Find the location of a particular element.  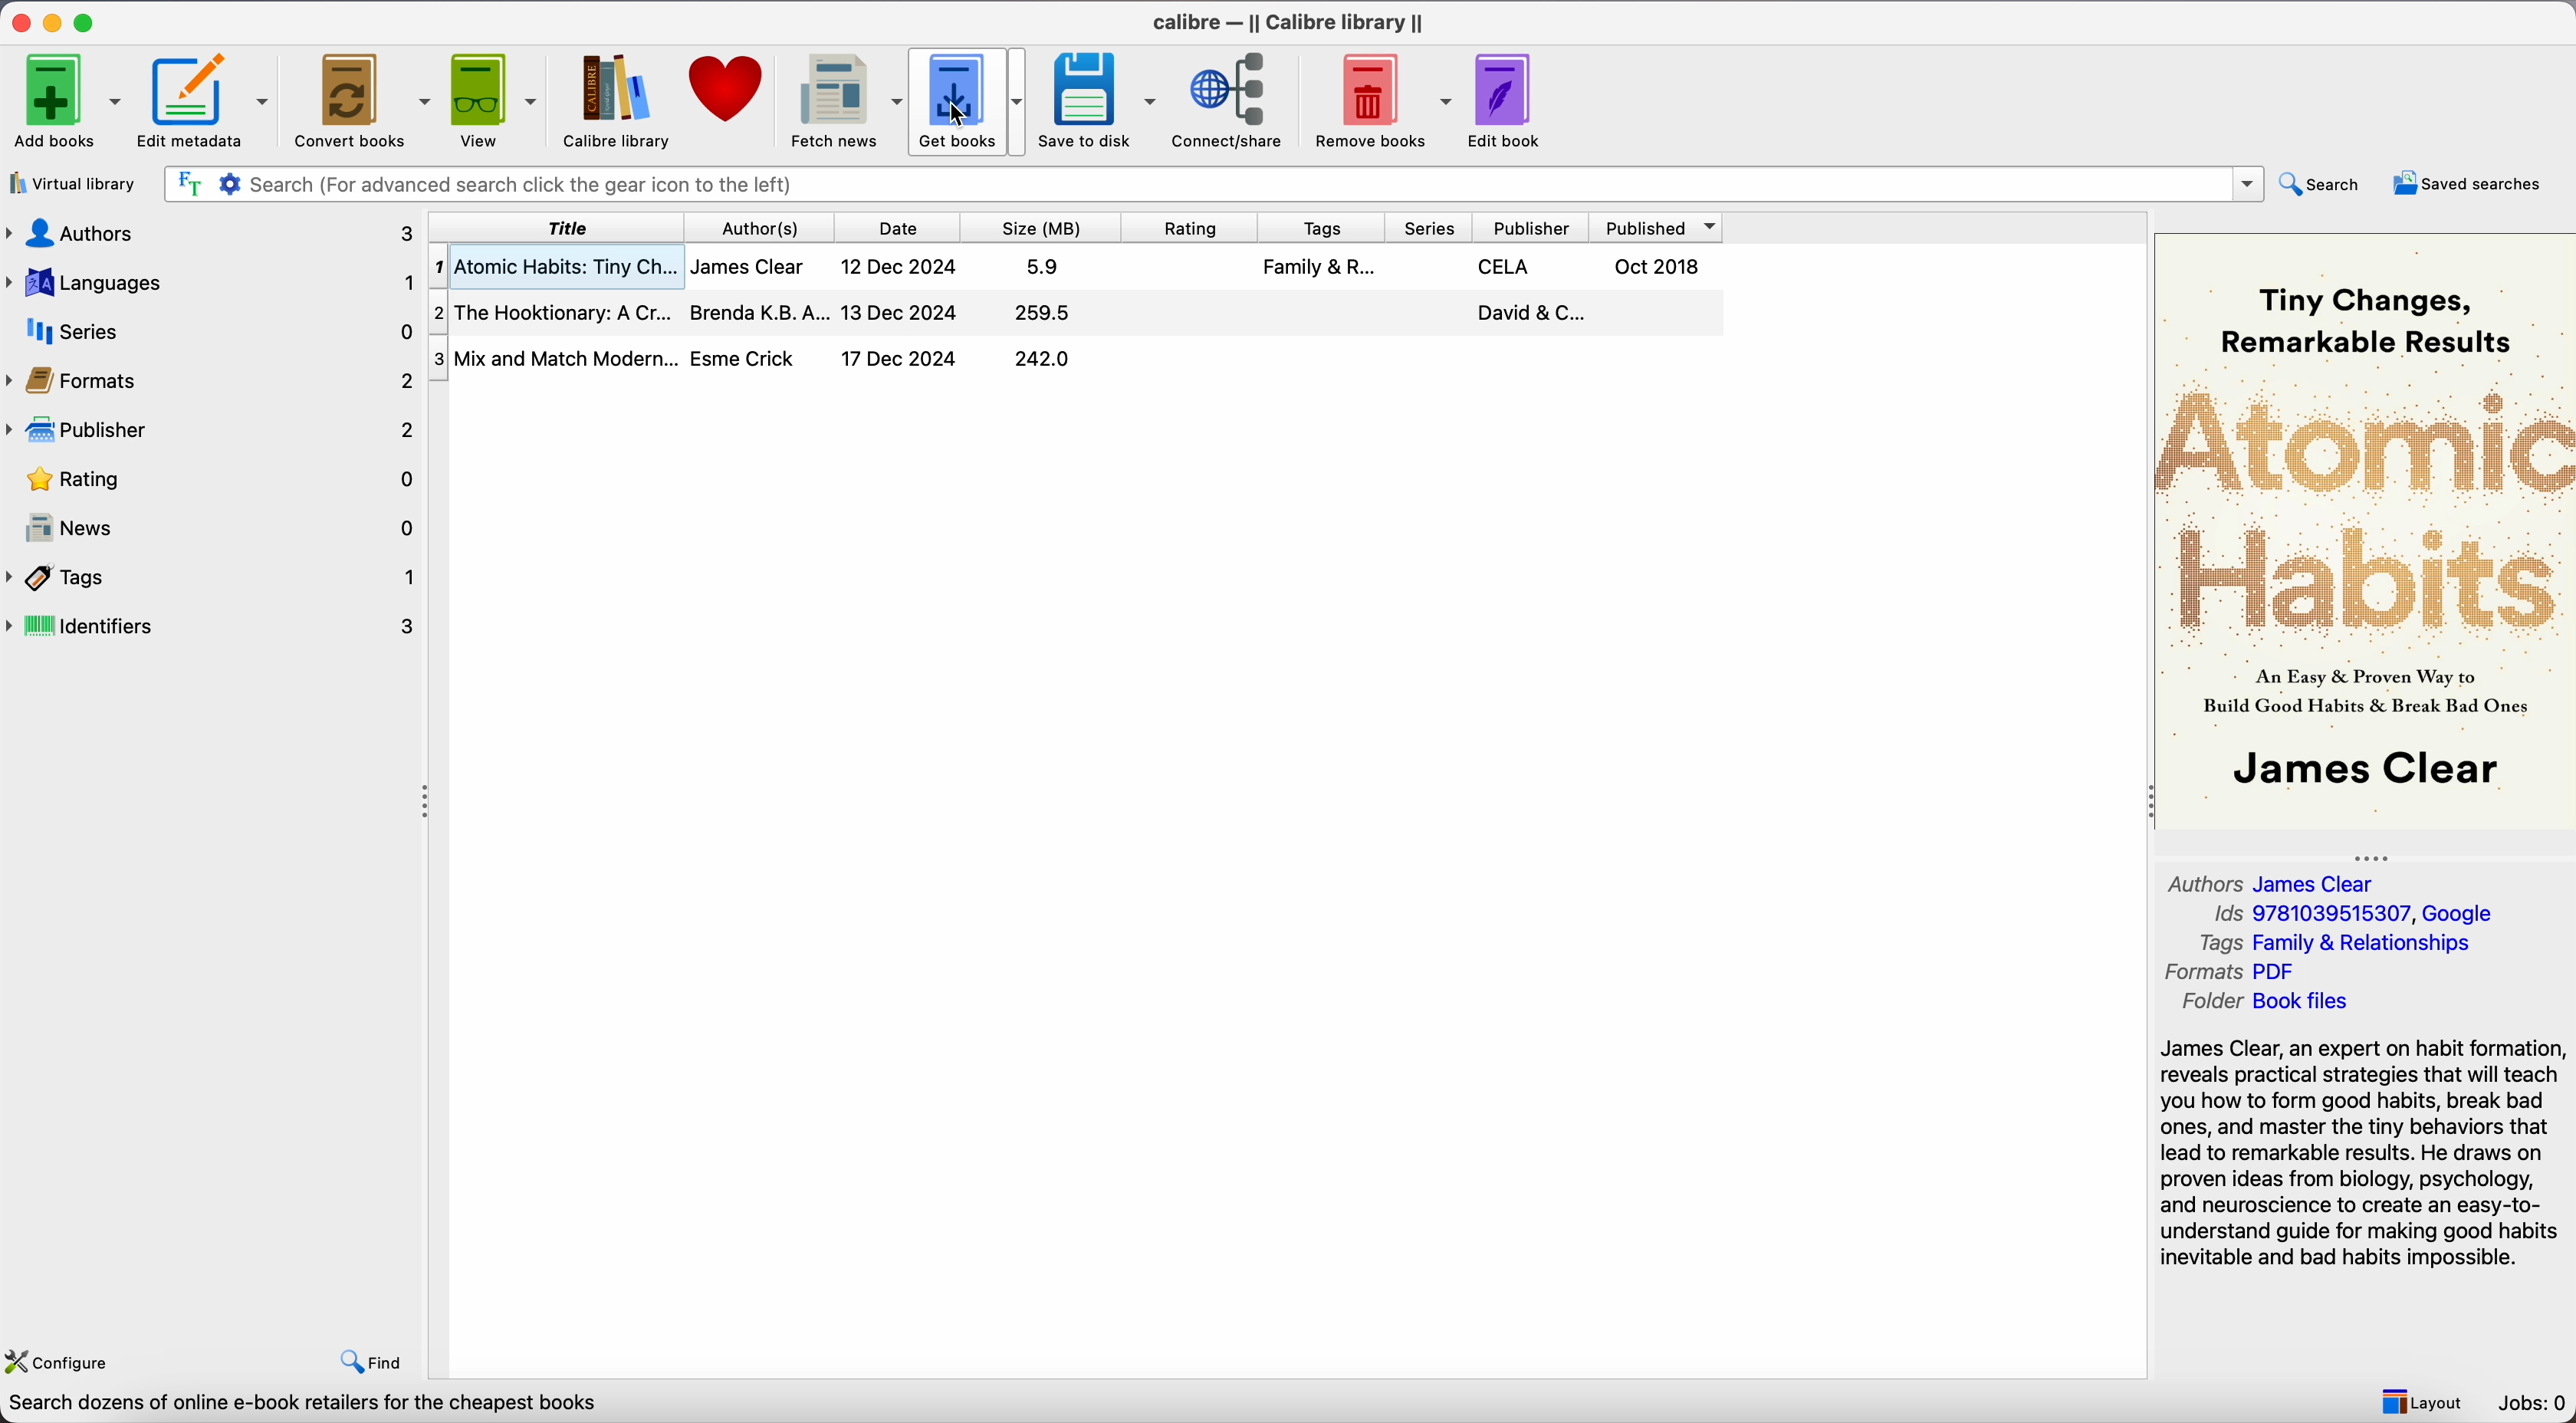

Ids 9781039515307, Google is located at coordinates (2355, 915).